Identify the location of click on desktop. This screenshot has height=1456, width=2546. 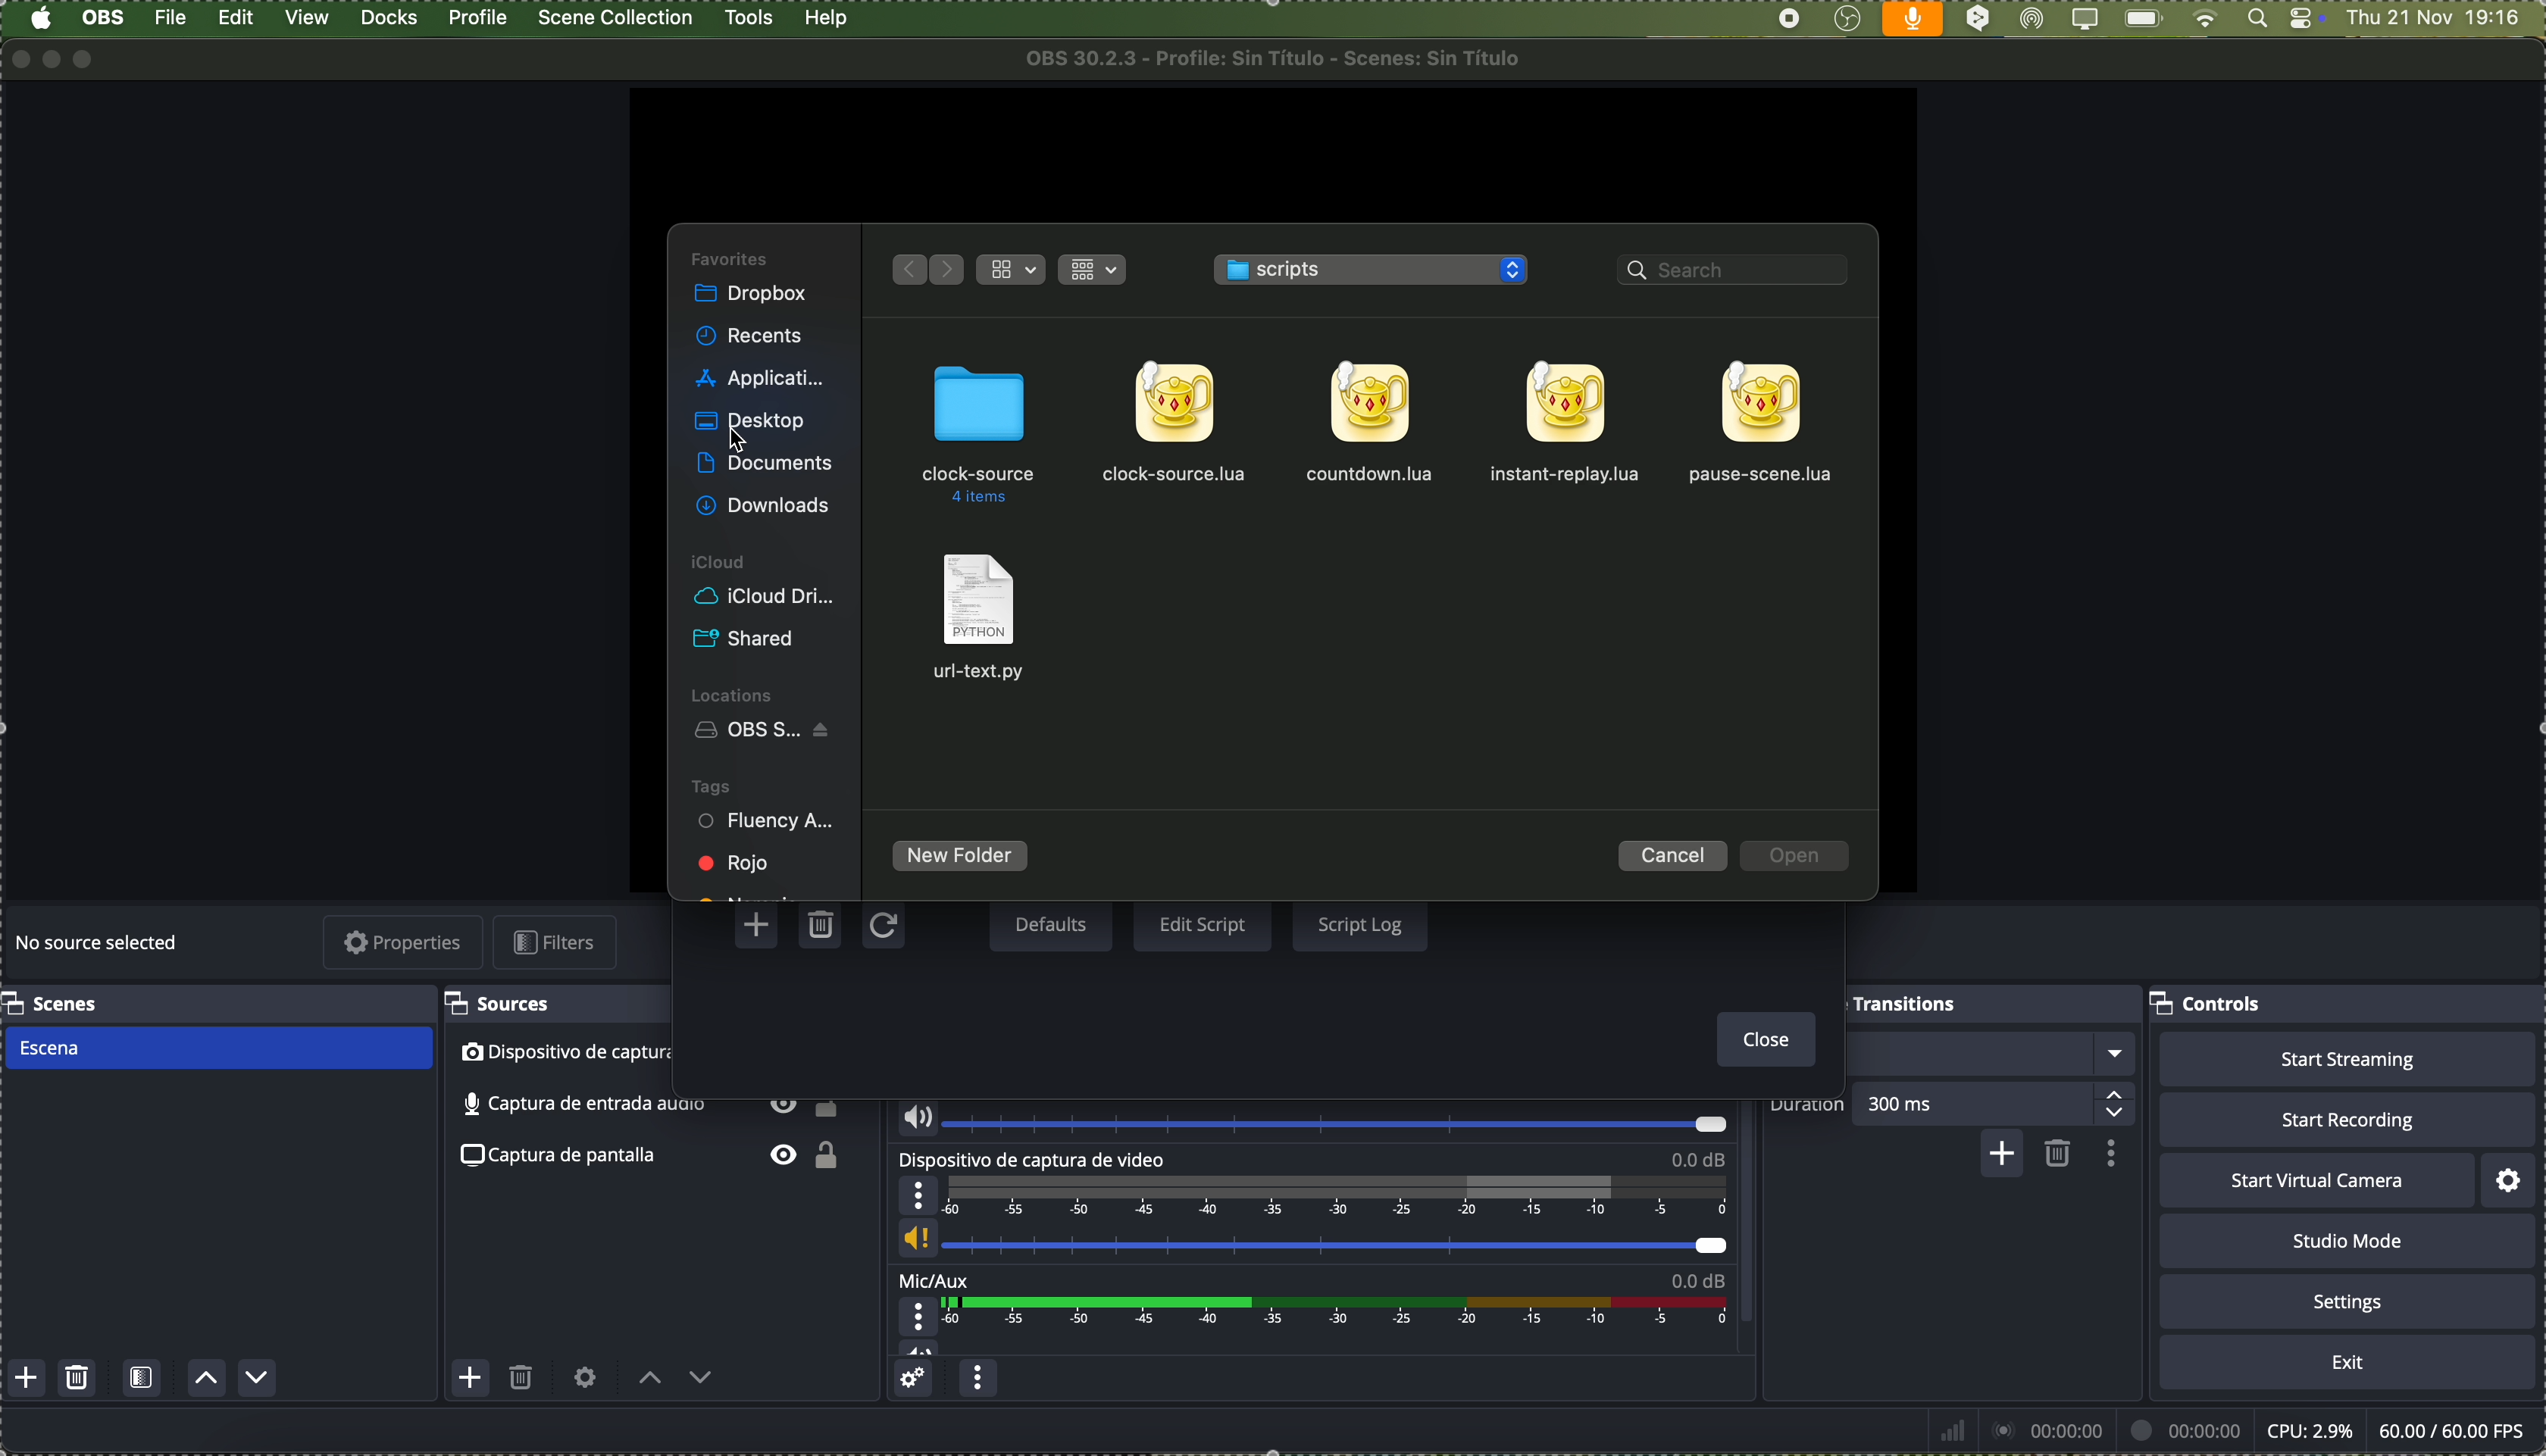
(752, 425).